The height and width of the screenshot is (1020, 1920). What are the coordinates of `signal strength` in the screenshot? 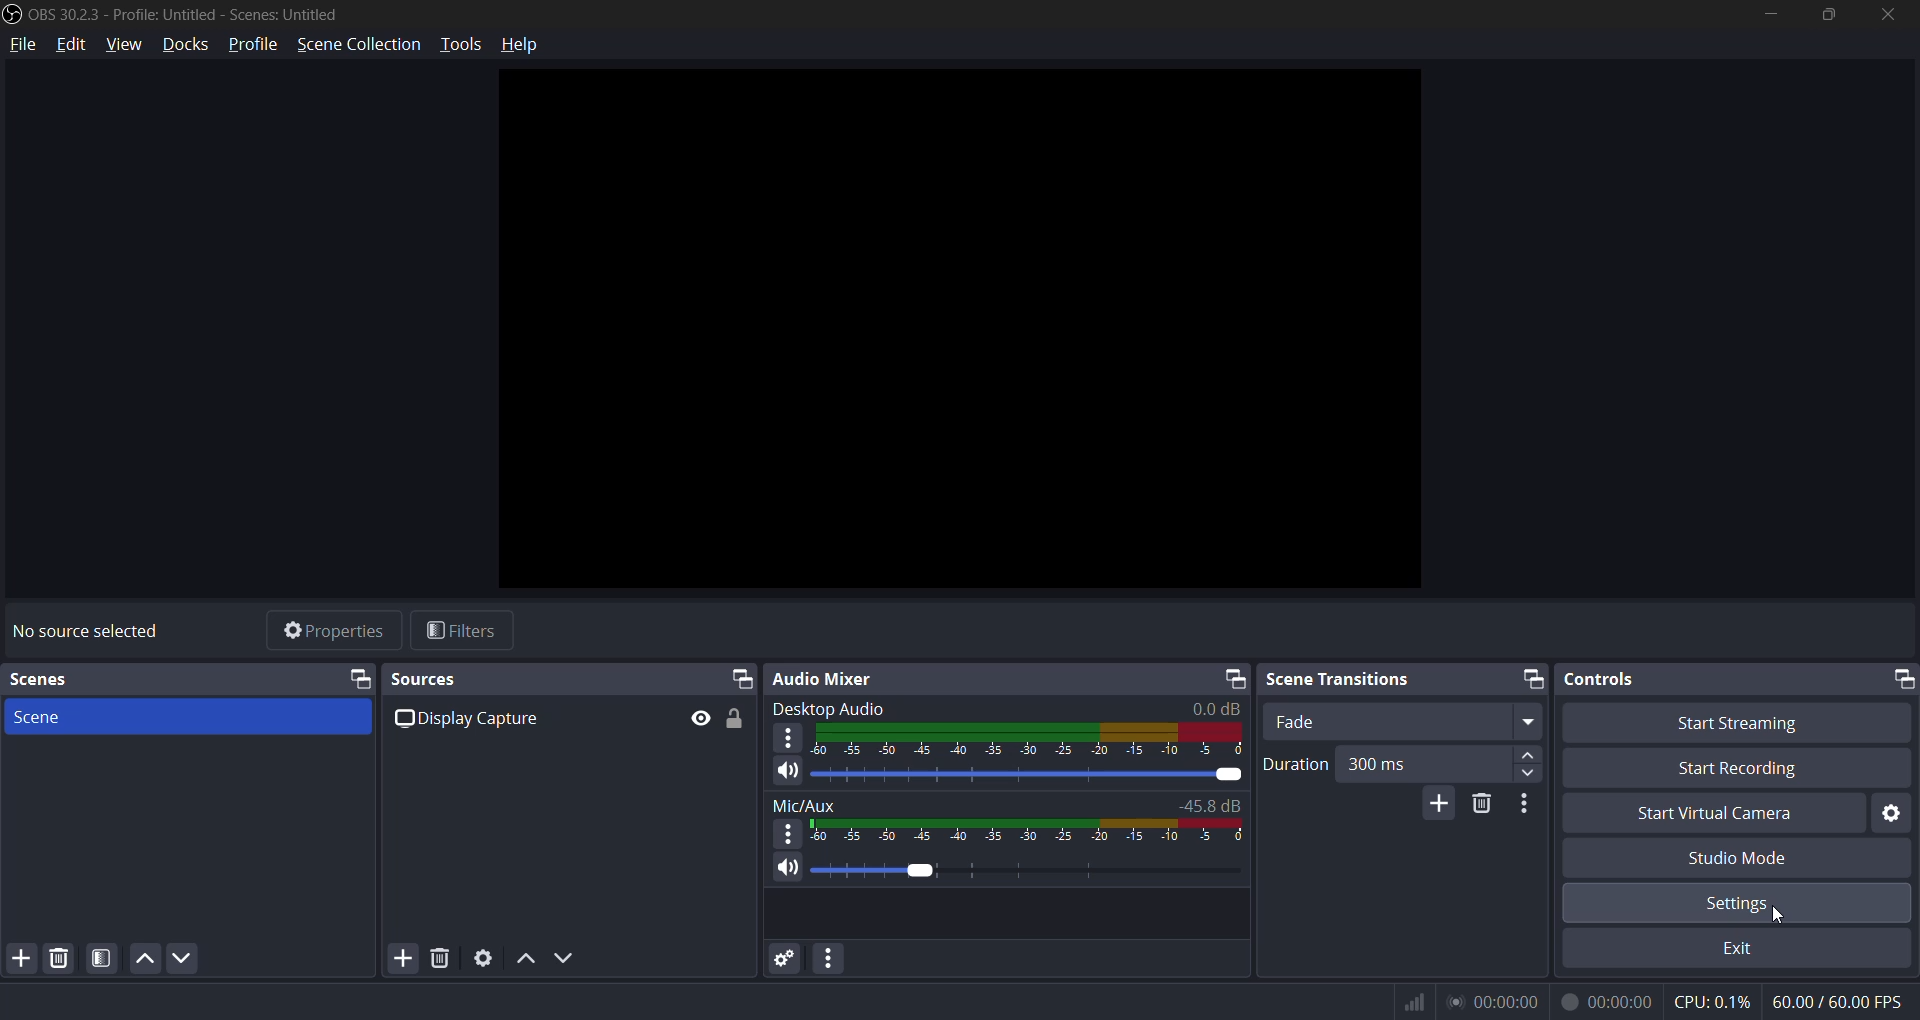 It's located at (1414, 1003).